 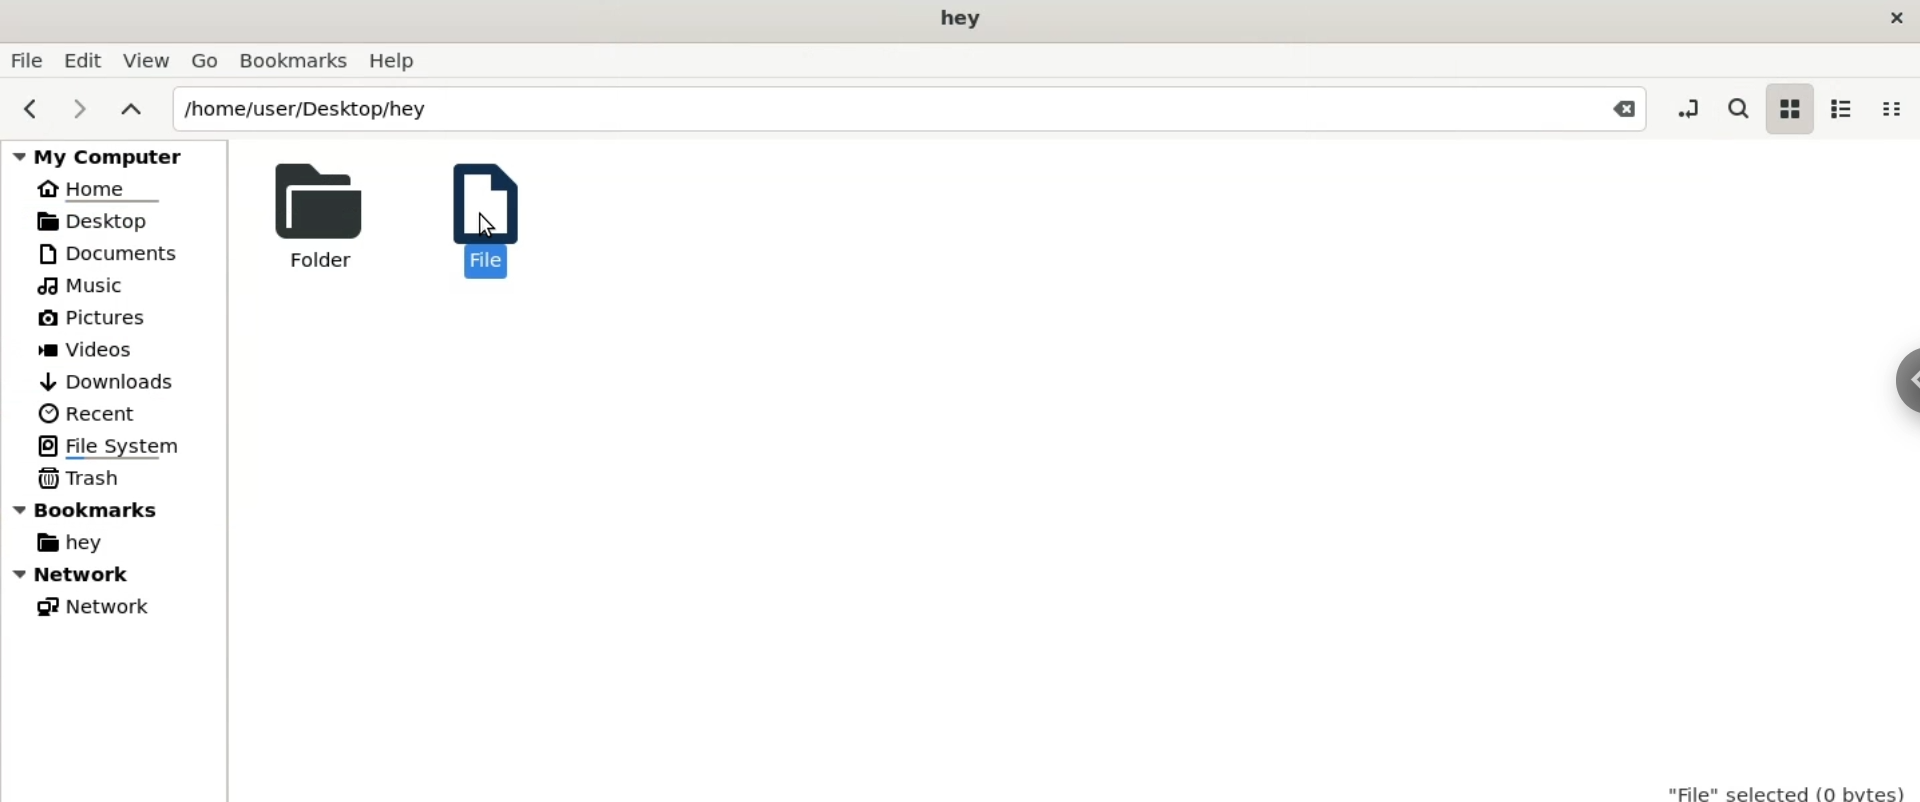 What do you see at coordinates (86, 414) in the screenshot?
I see `recent` at bounding box center [86, 414].